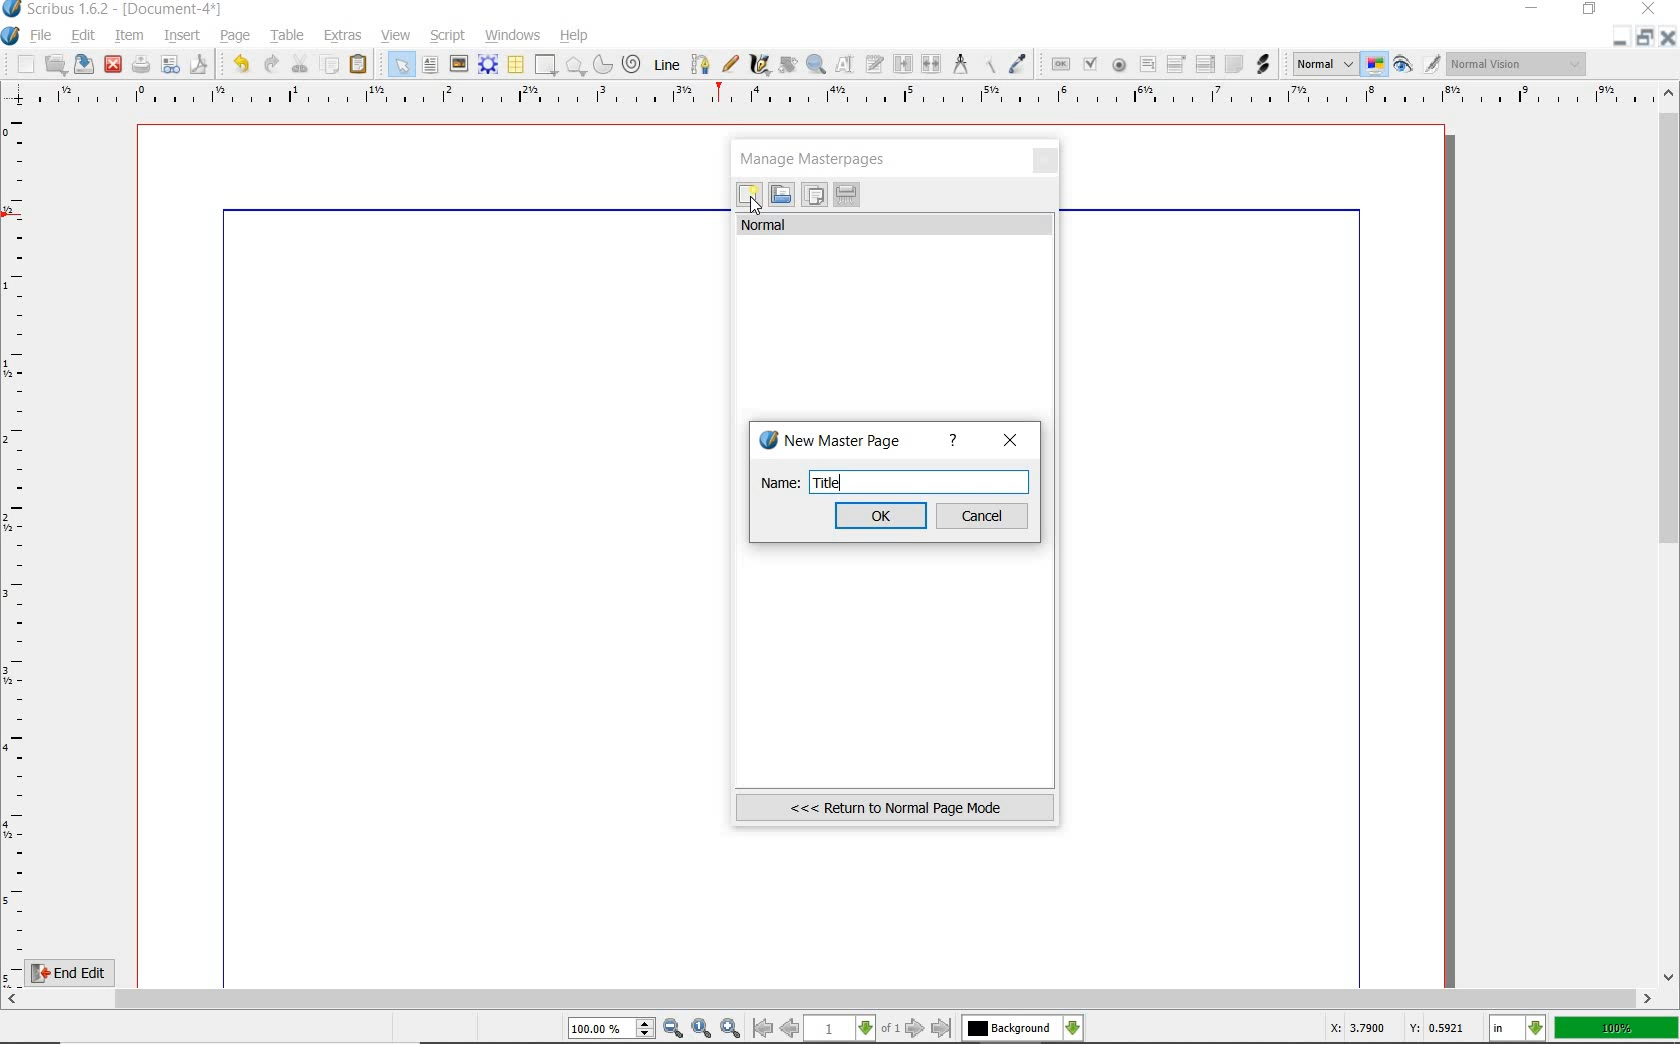 The width and height of the screenshot is (1680, 1044). I want to click on image frame, so click(459, 64).